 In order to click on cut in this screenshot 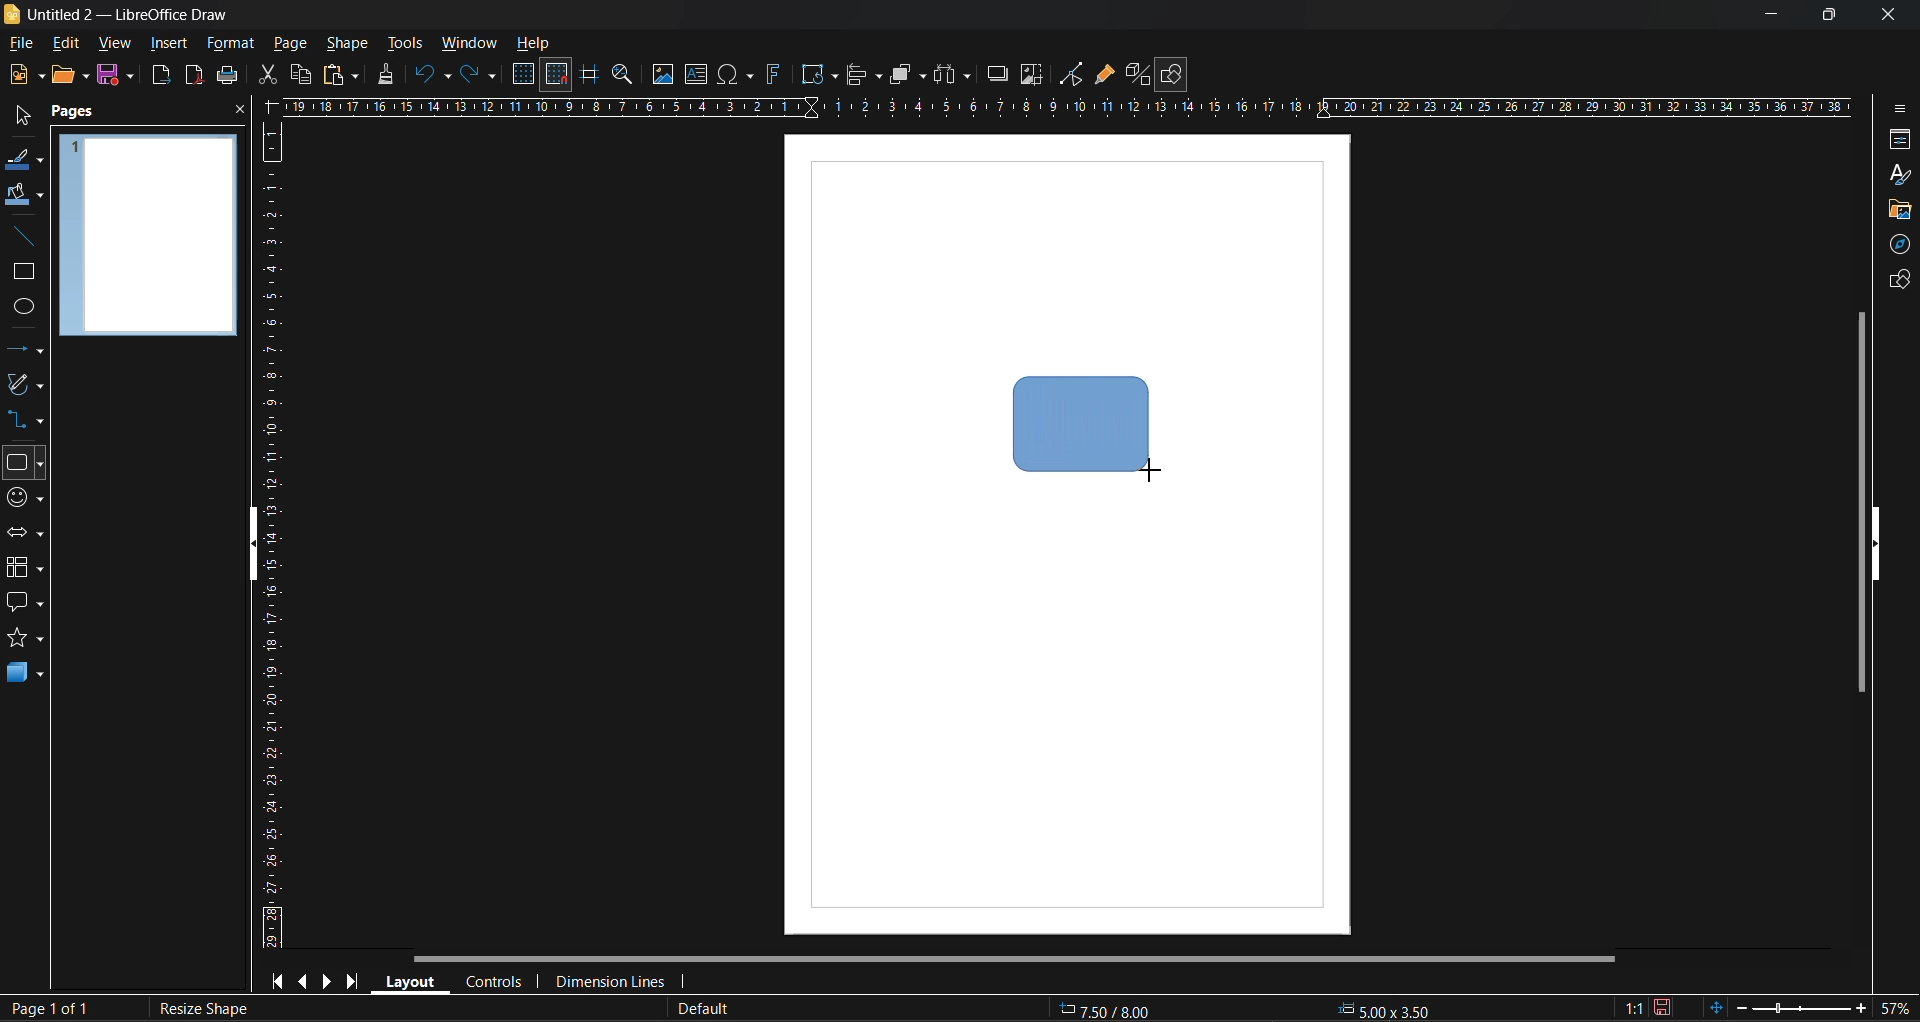, I will do `click(270, 75)`.